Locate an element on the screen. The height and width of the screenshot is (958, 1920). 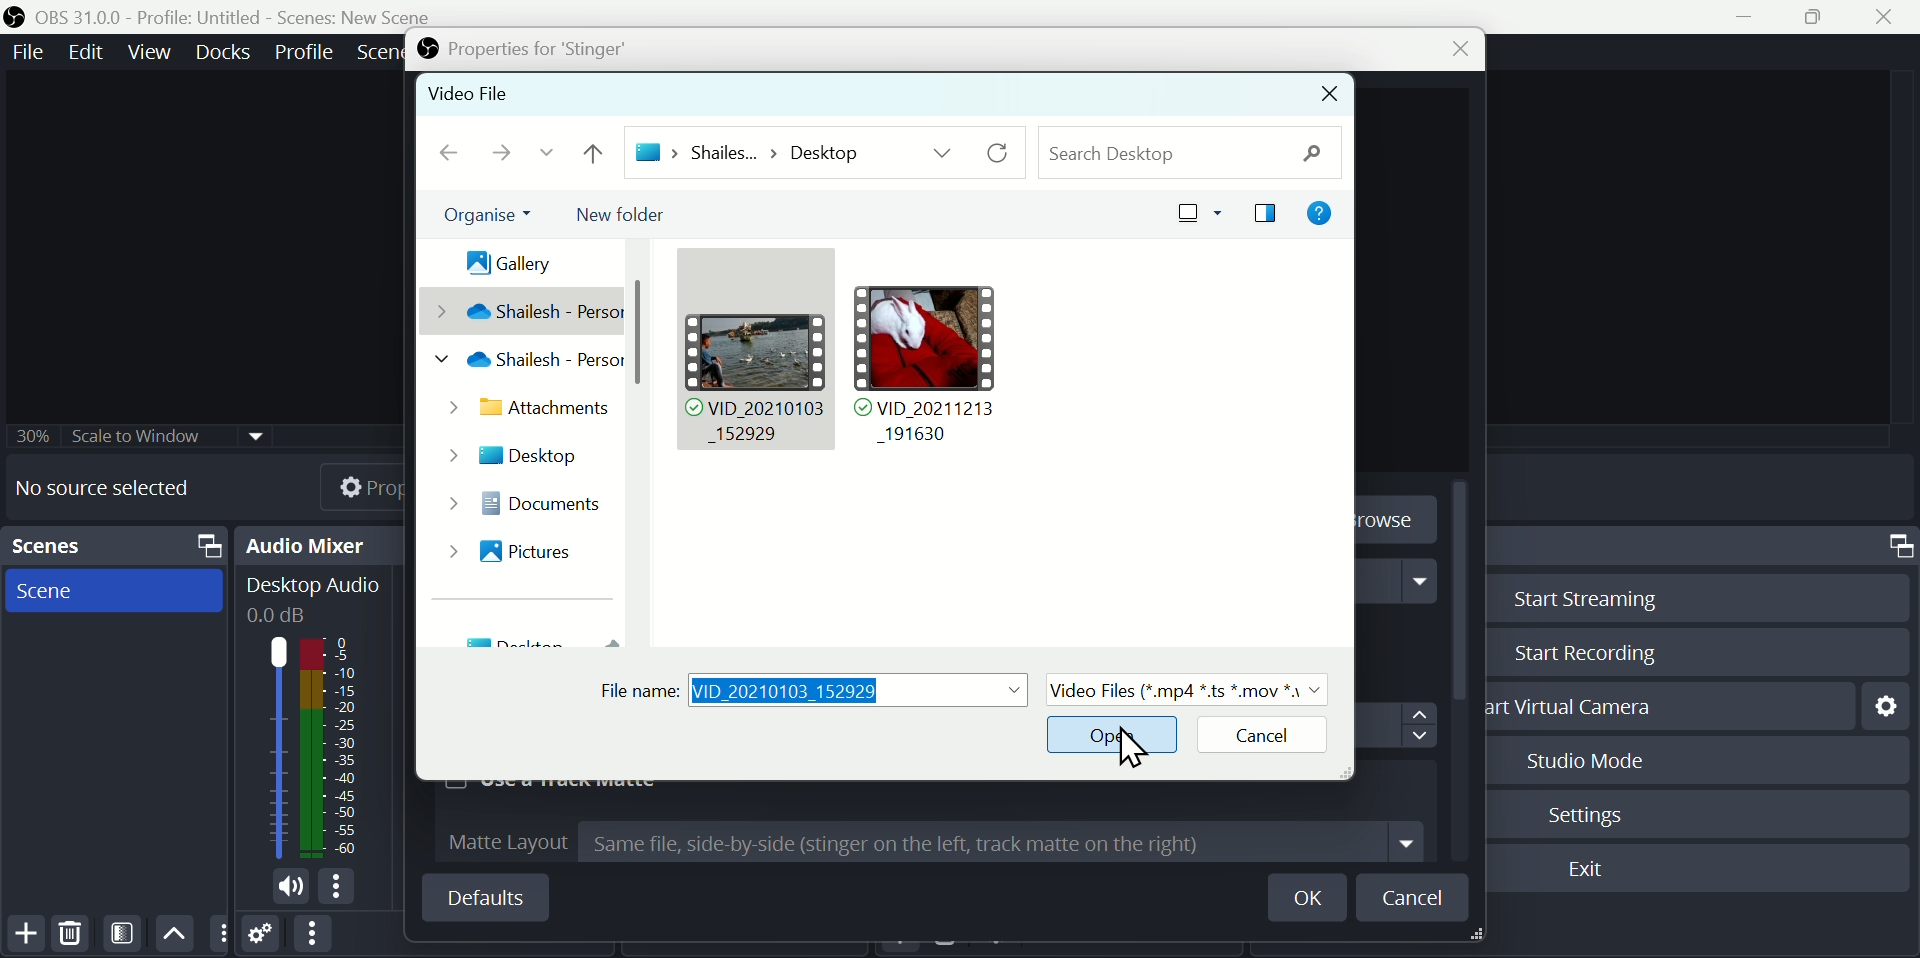
scenes is located at coordinates (114, 591).